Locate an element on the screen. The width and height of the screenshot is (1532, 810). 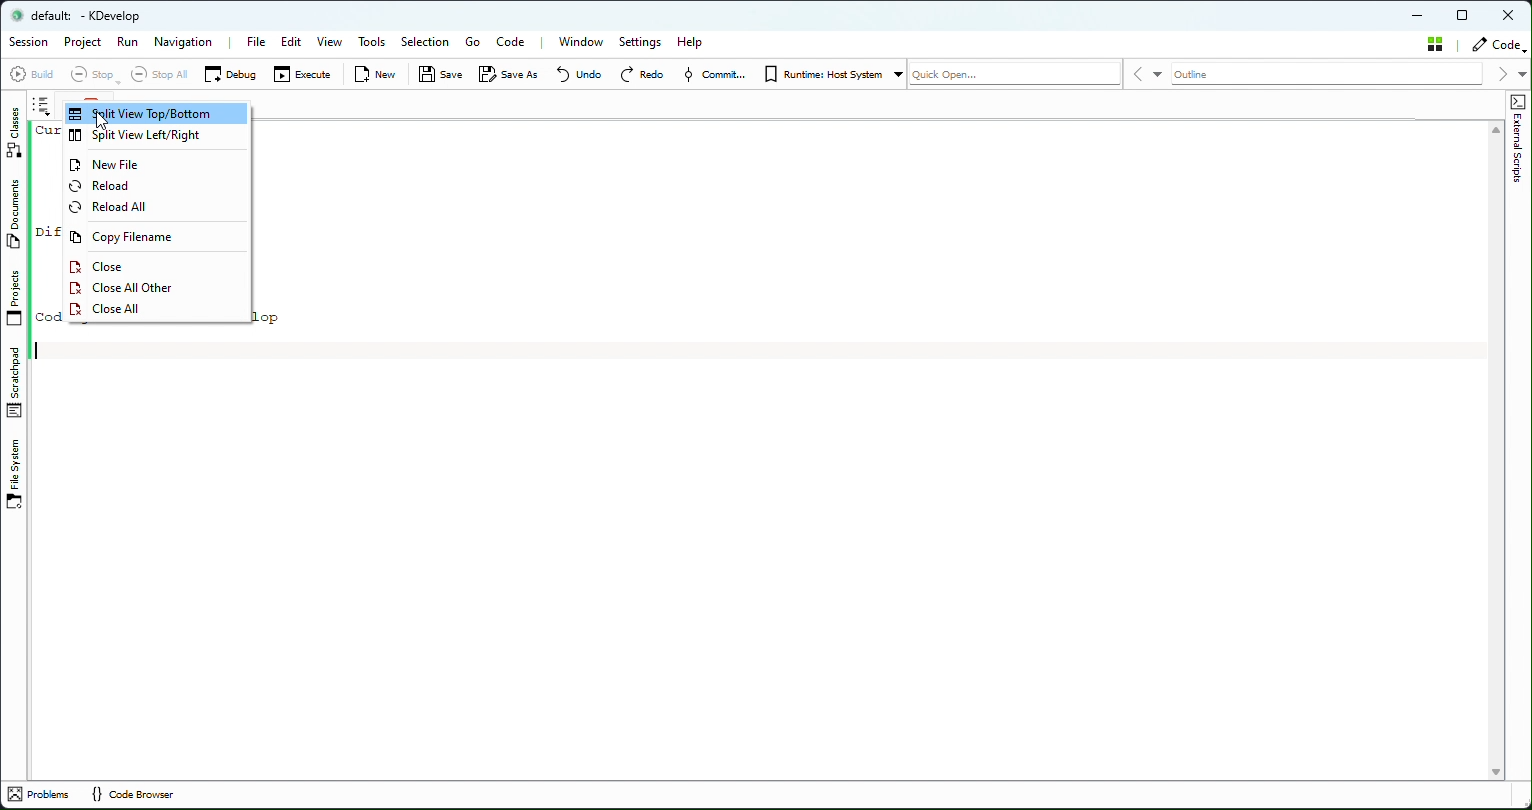
Stop is located at coordinates (97, 75).